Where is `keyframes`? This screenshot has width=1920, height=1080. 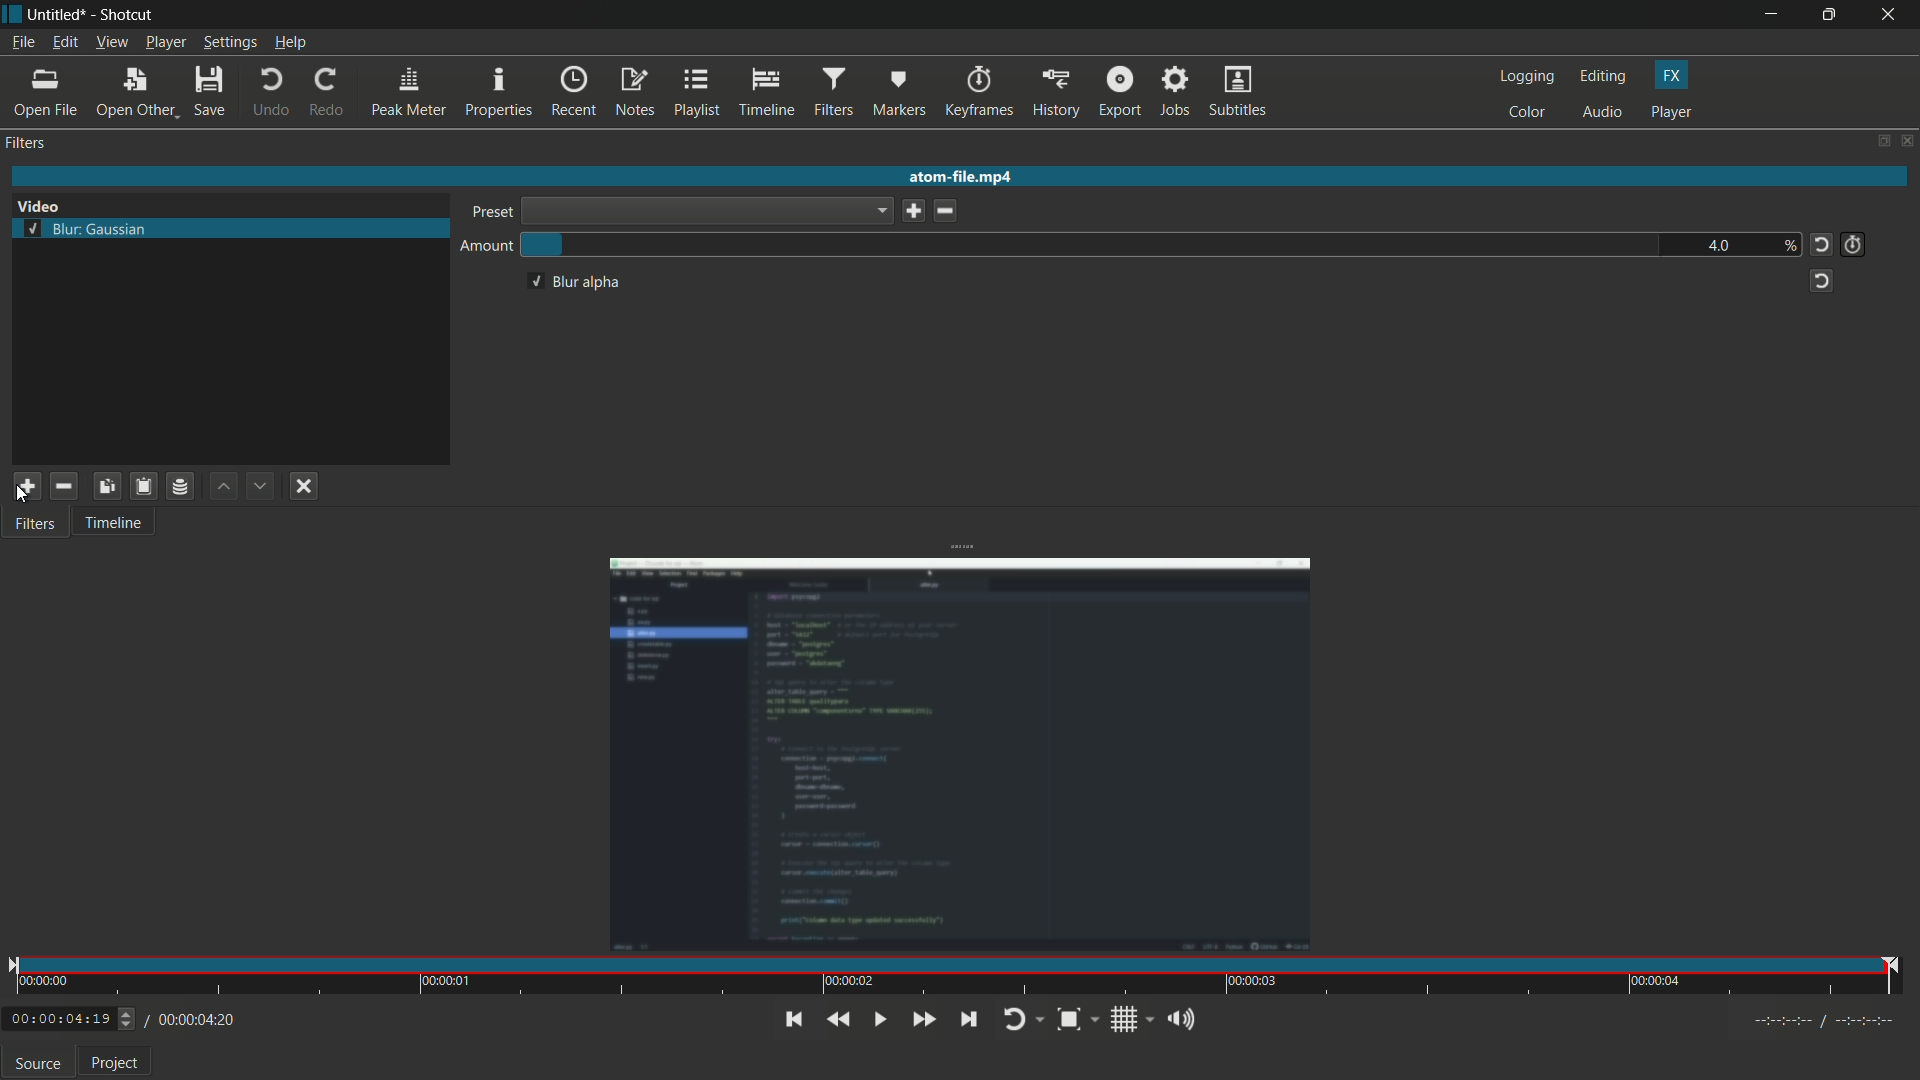
keyframes is located at coordinates (980, 93).